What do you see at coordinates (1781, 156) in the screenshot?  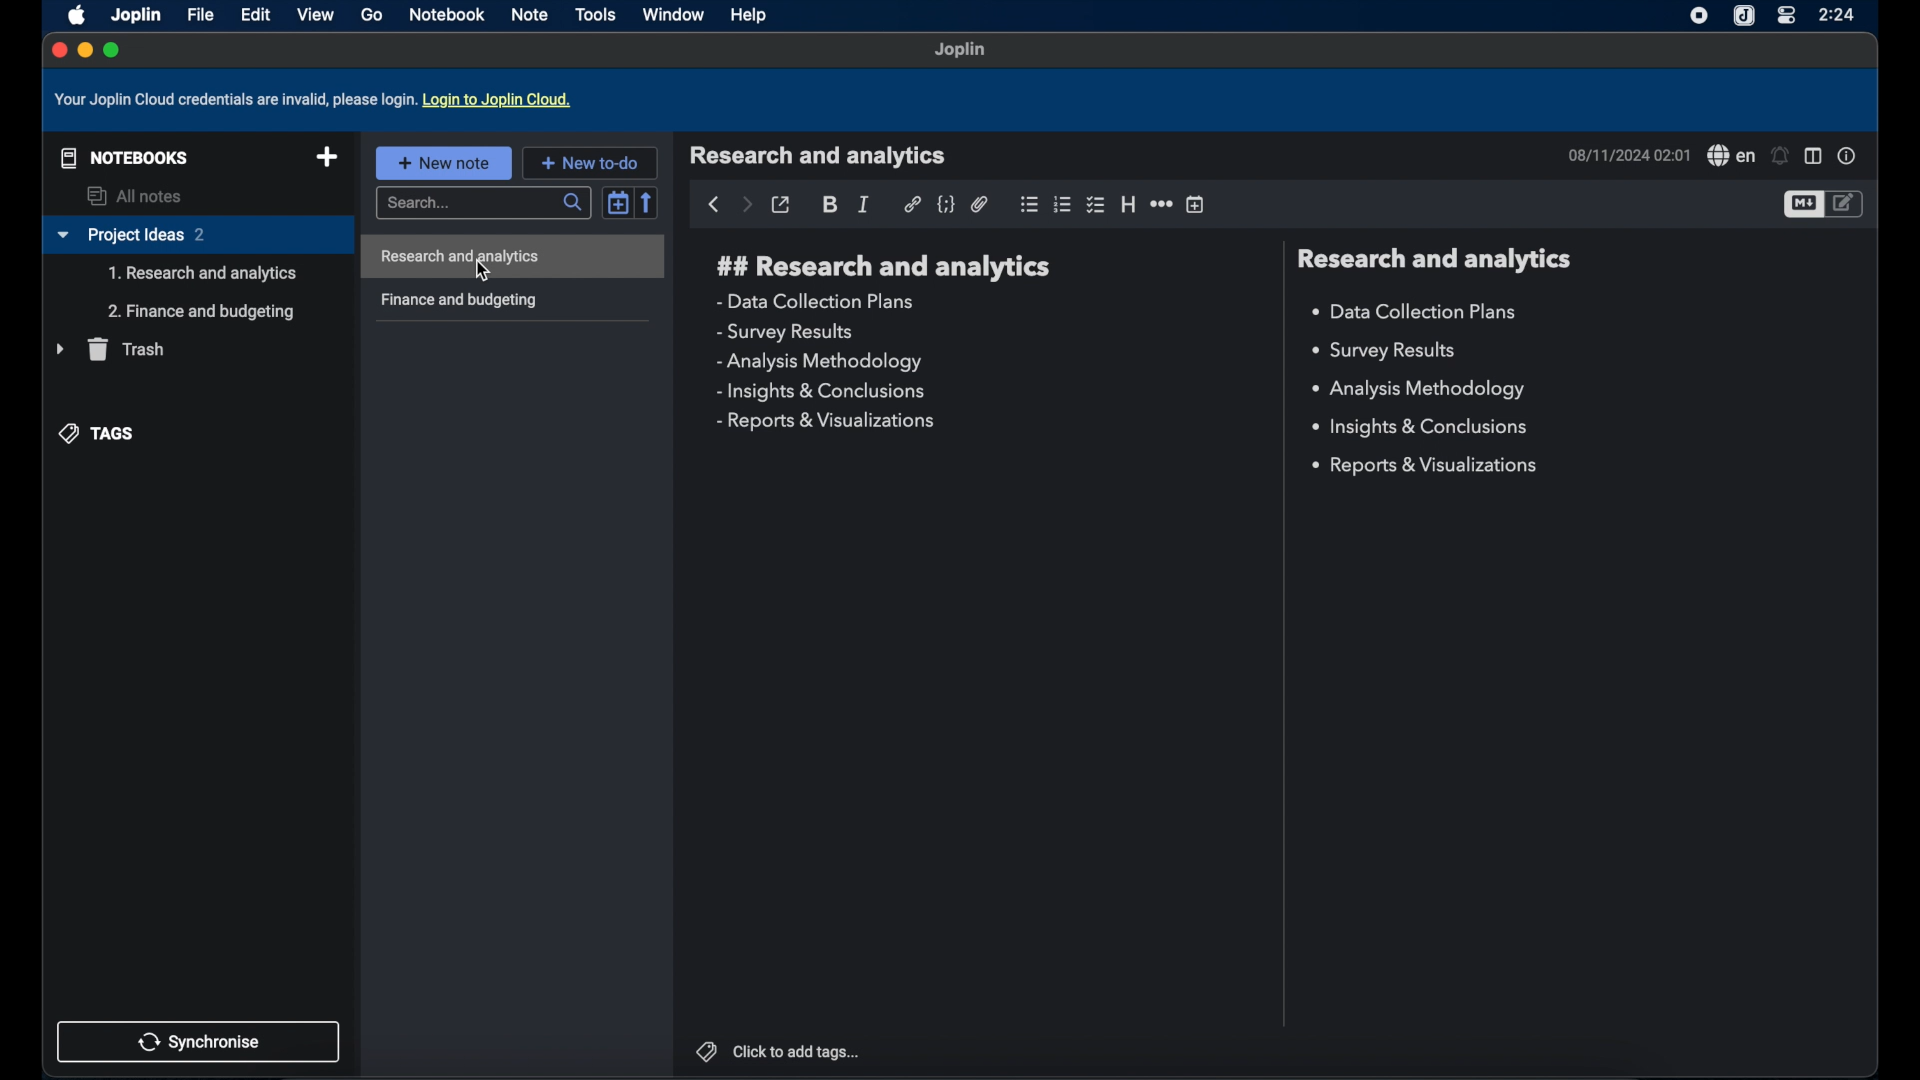 I see `set alarm` at bounding box center [1781, 156].